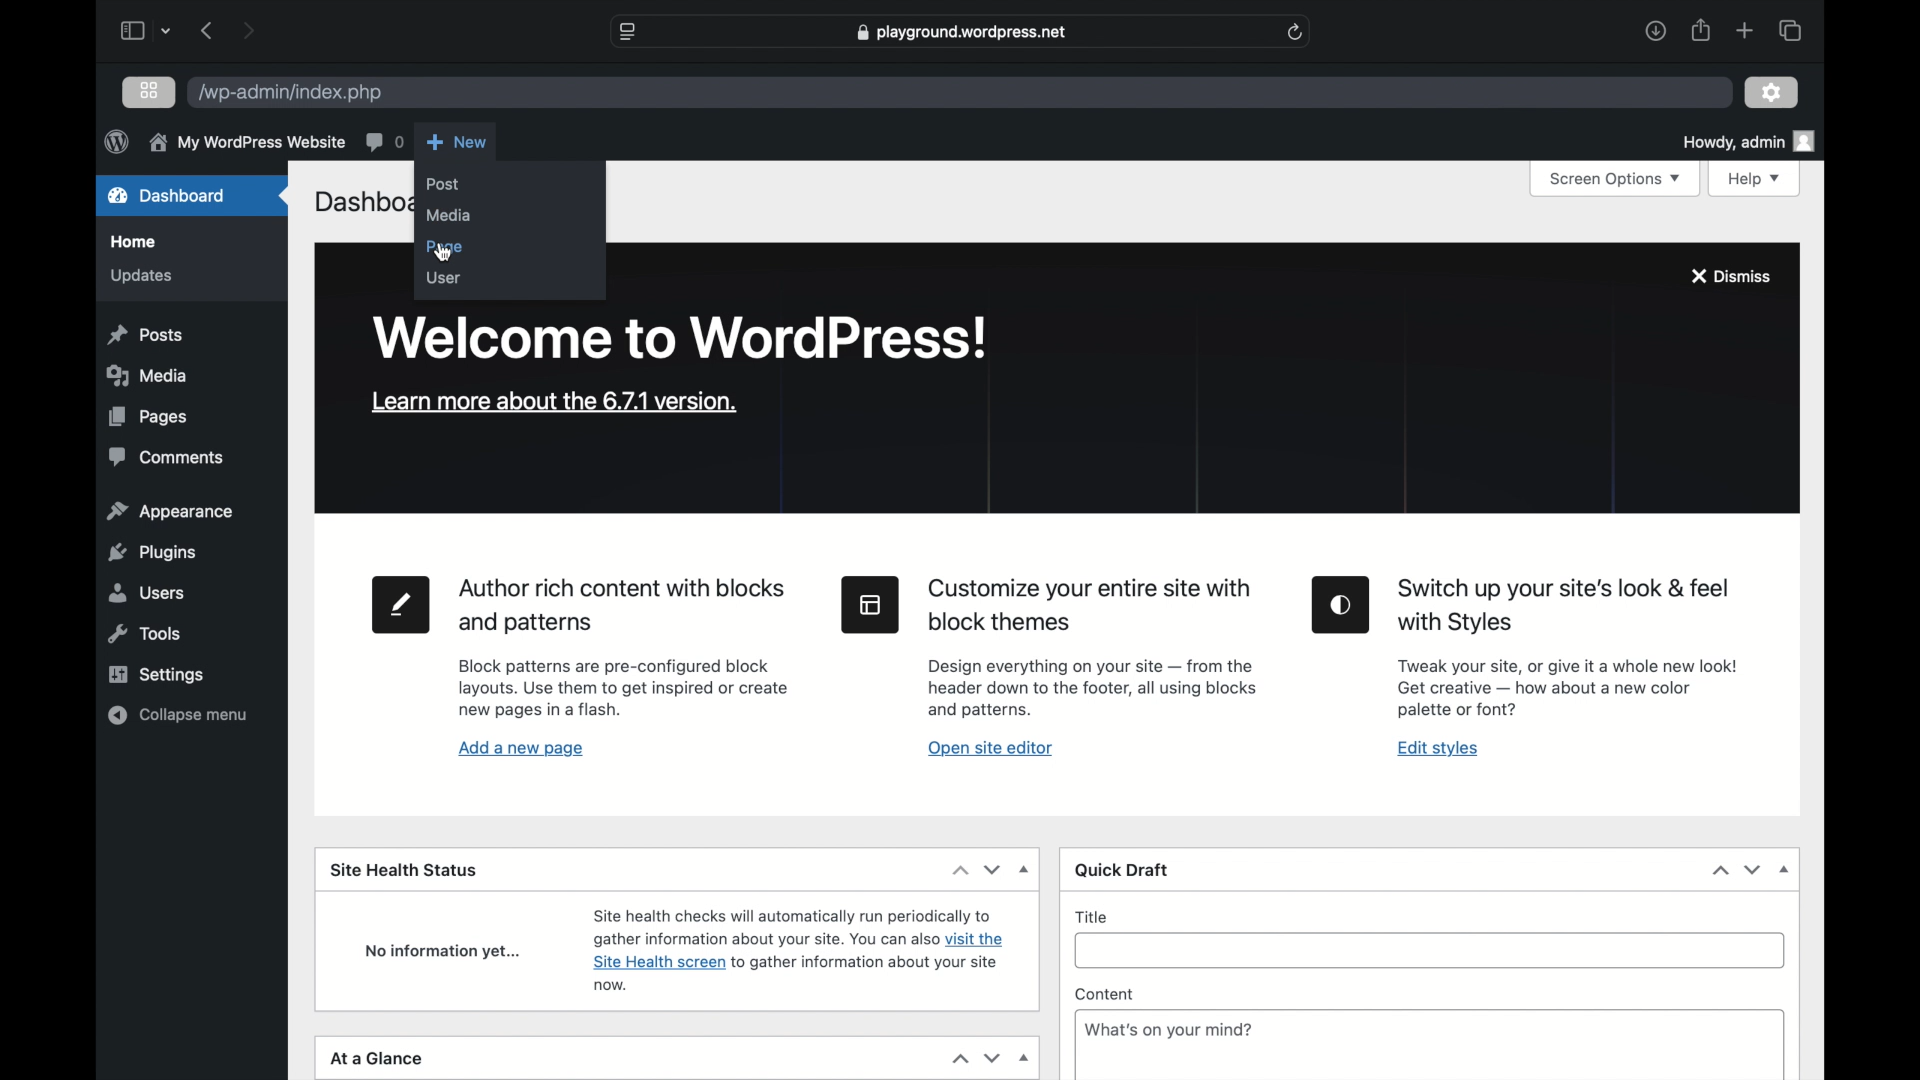 The height and width of the screenshot is (1080, 1920). Describe the element at coordinates (458, 141) in the screenshot. I see `new` at that location.